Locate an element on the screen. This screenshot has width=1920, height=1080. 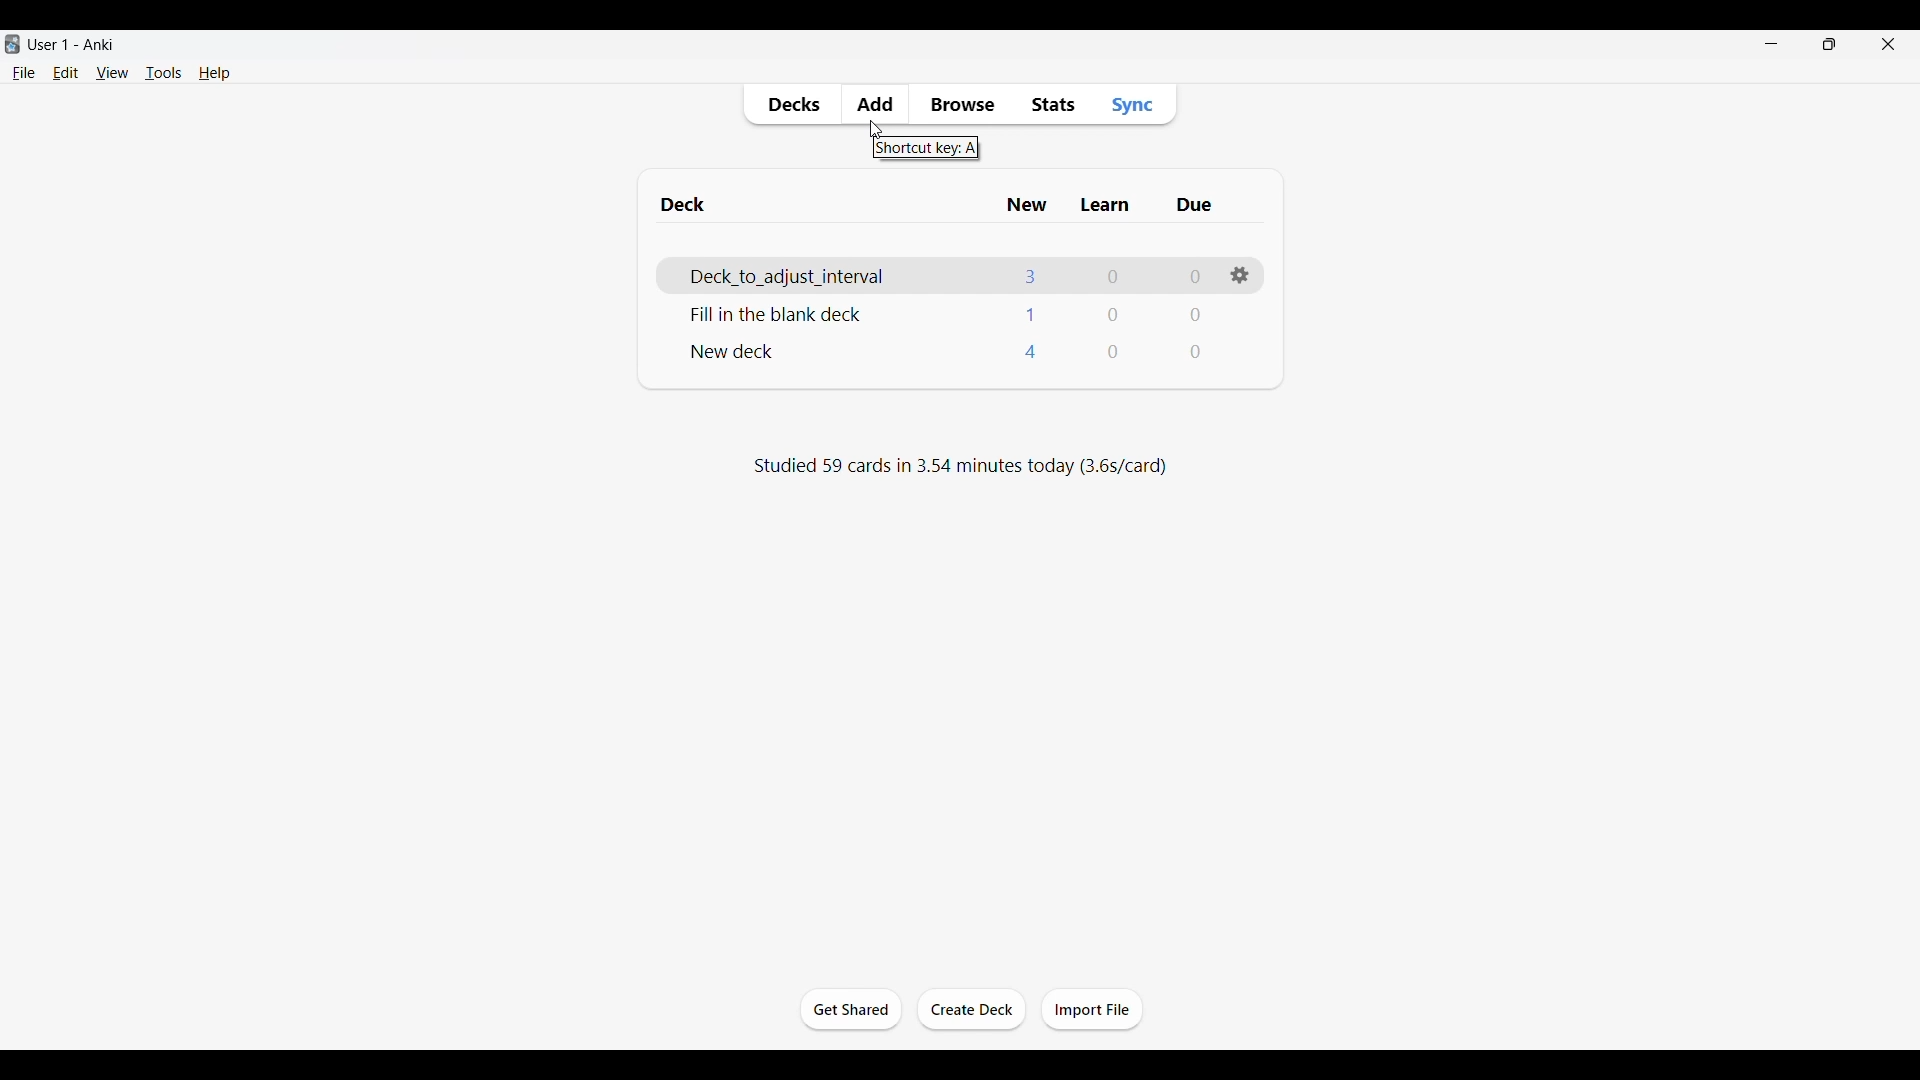
Decks is located at coordinates (793, 106).